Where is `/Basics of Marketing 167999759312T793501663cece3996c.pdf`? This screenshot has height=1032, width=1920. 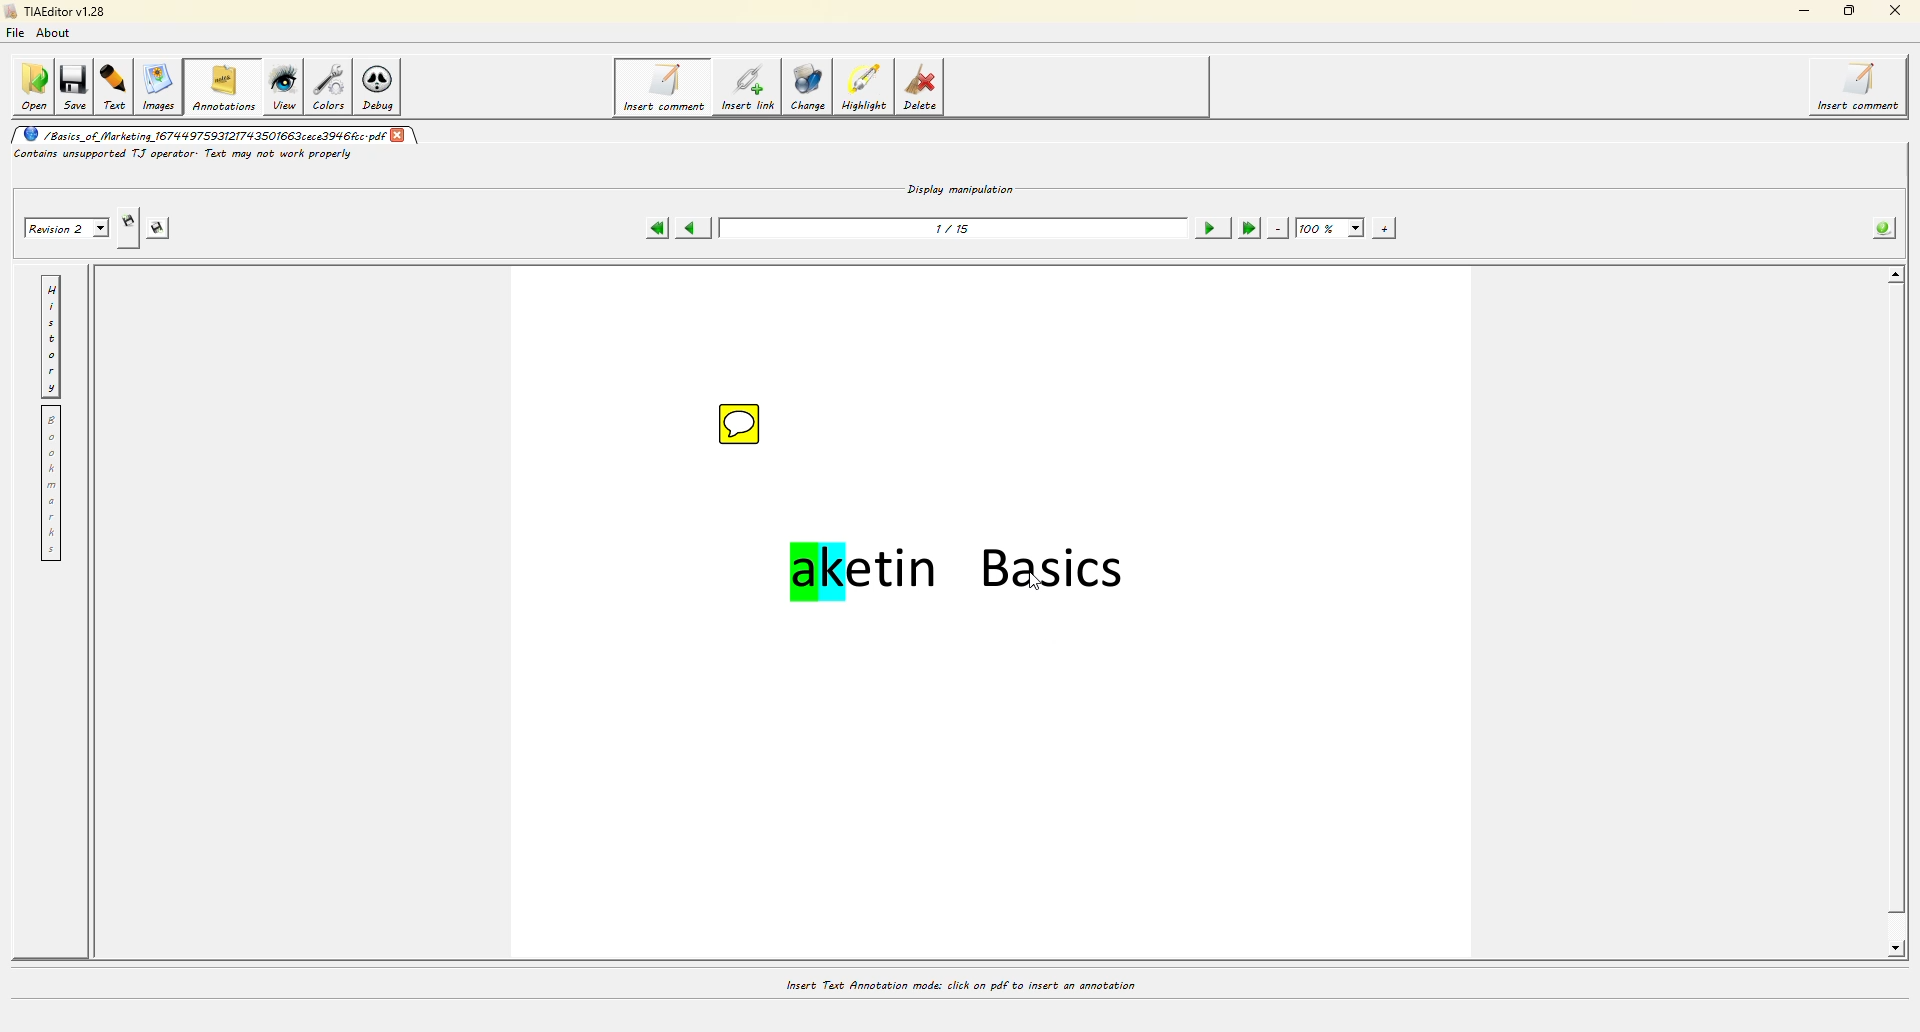
/Basics of Marketing 167999759312T793501663cece3996c.pdf is located at coordinates (201, 134).